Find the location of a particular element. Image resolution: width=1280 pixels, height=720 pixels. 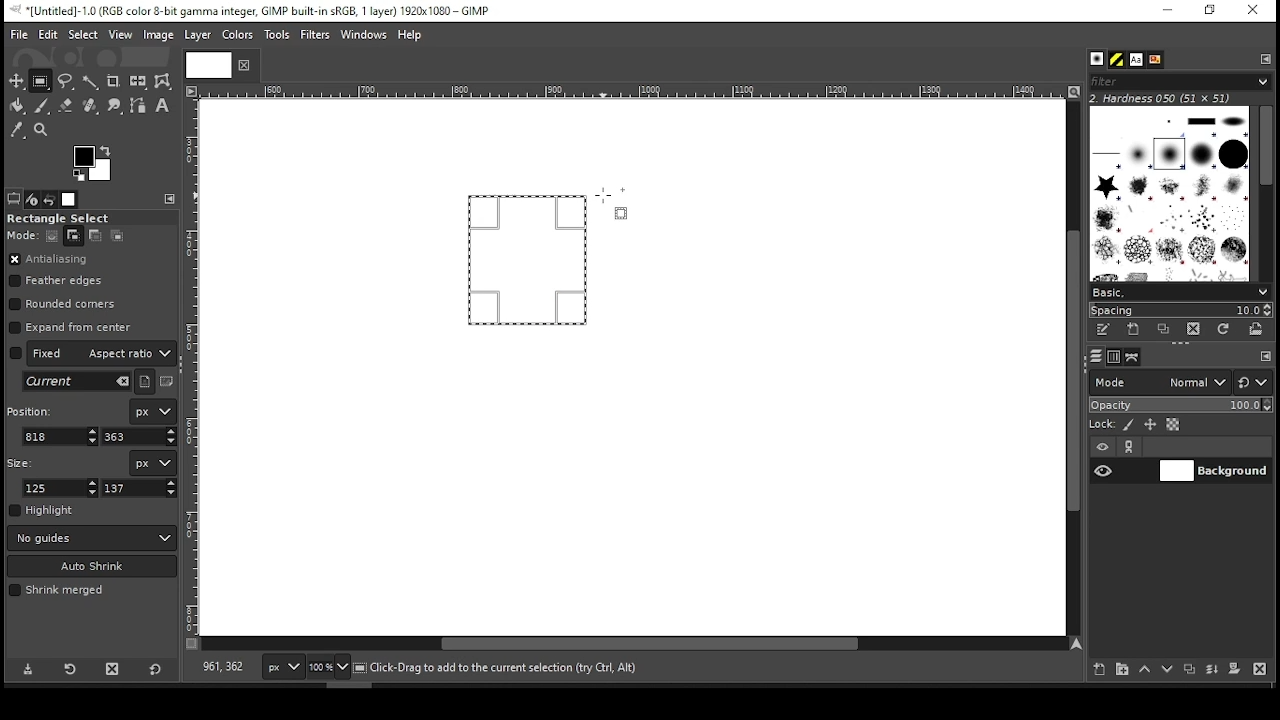

configure this tab is located at coordinates (172, 199).